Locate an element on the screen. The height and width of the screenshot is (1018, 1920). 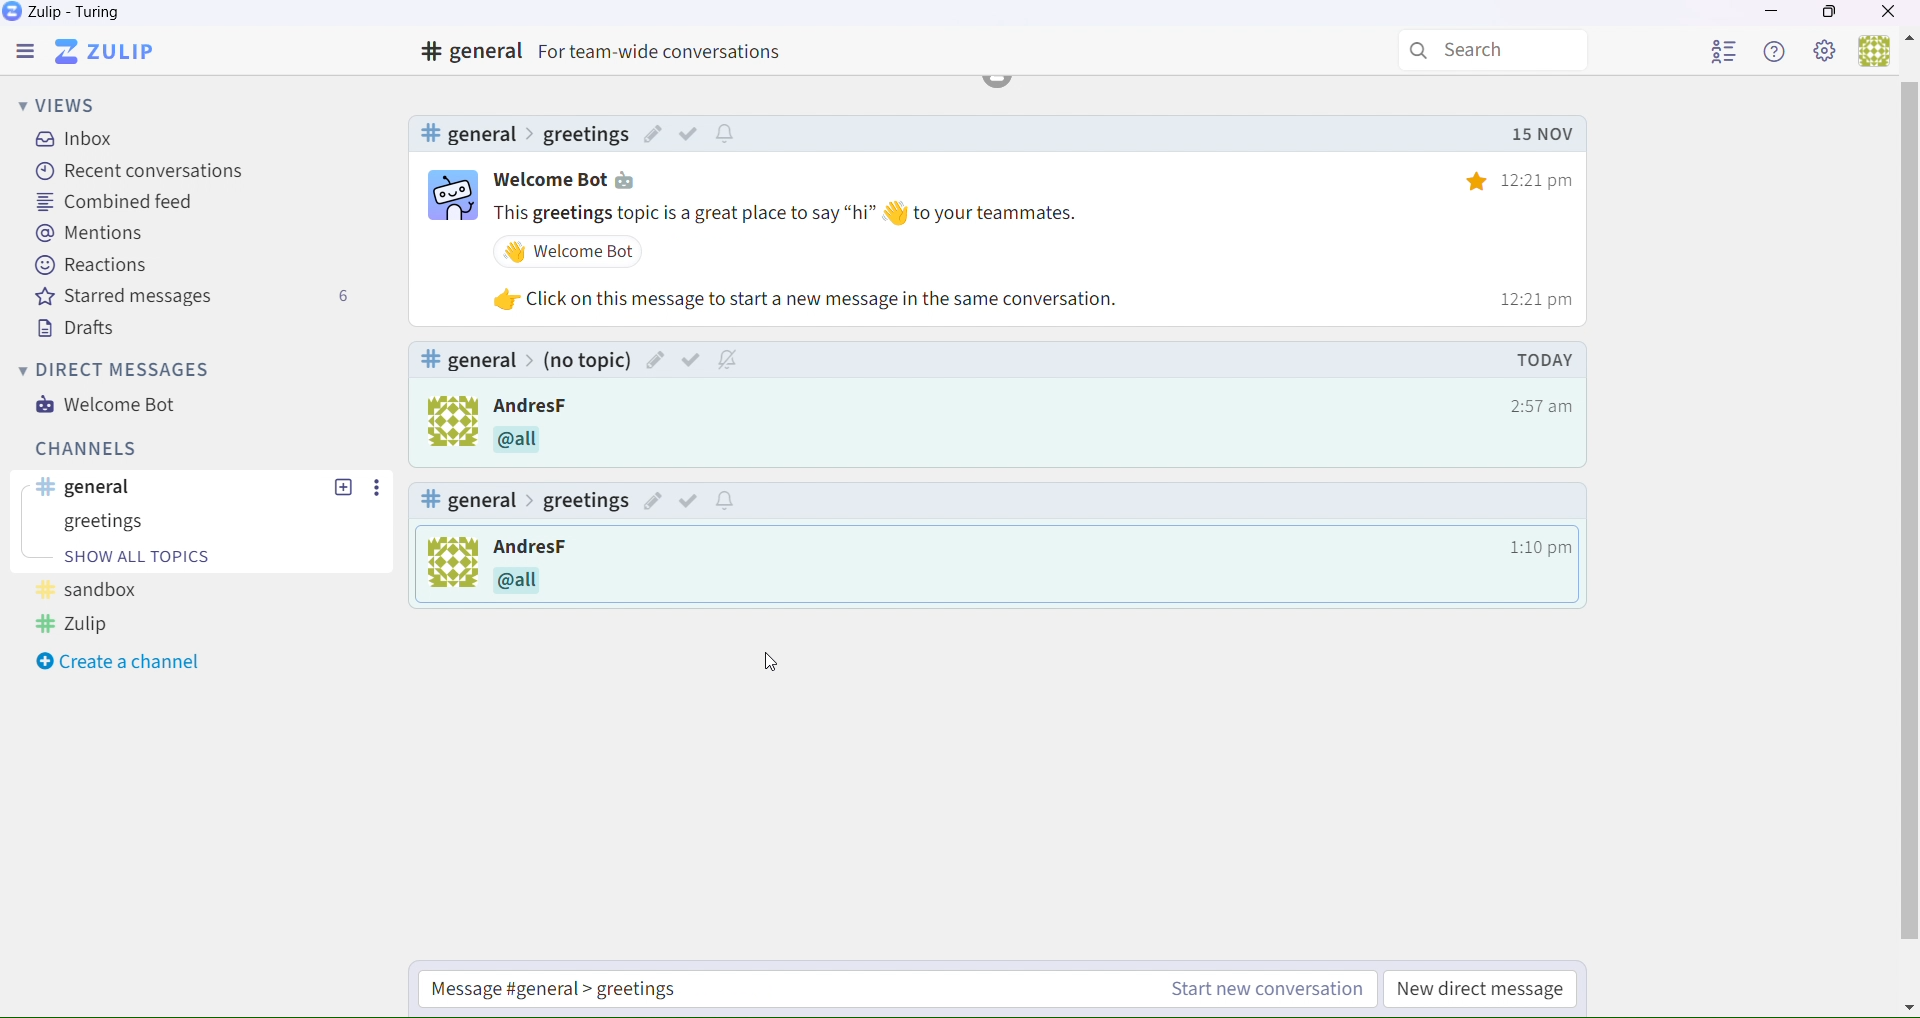
#sandbox>Experiment is located at coordinates (519, 134).